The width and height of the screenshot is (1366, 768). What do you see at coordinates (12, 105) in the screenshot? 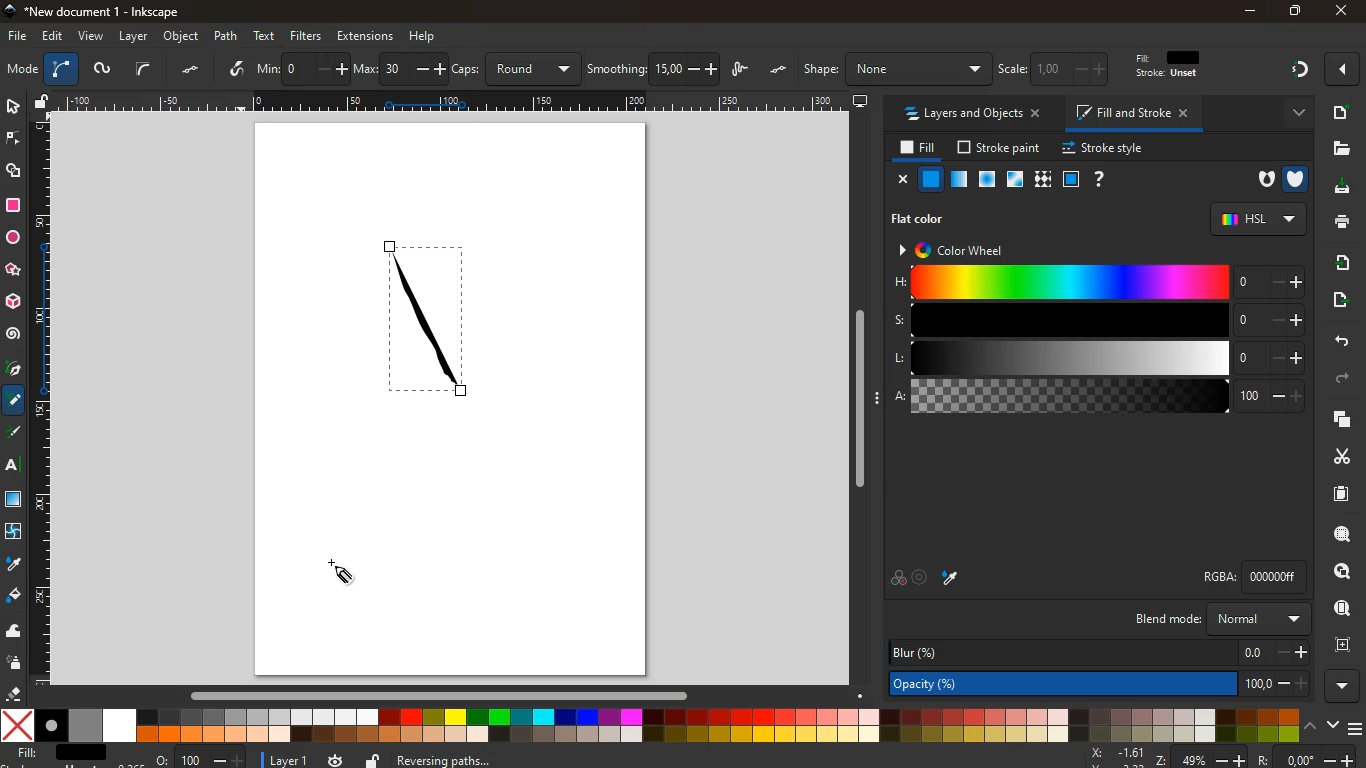
I see `select` at bounding box center [12, 105].